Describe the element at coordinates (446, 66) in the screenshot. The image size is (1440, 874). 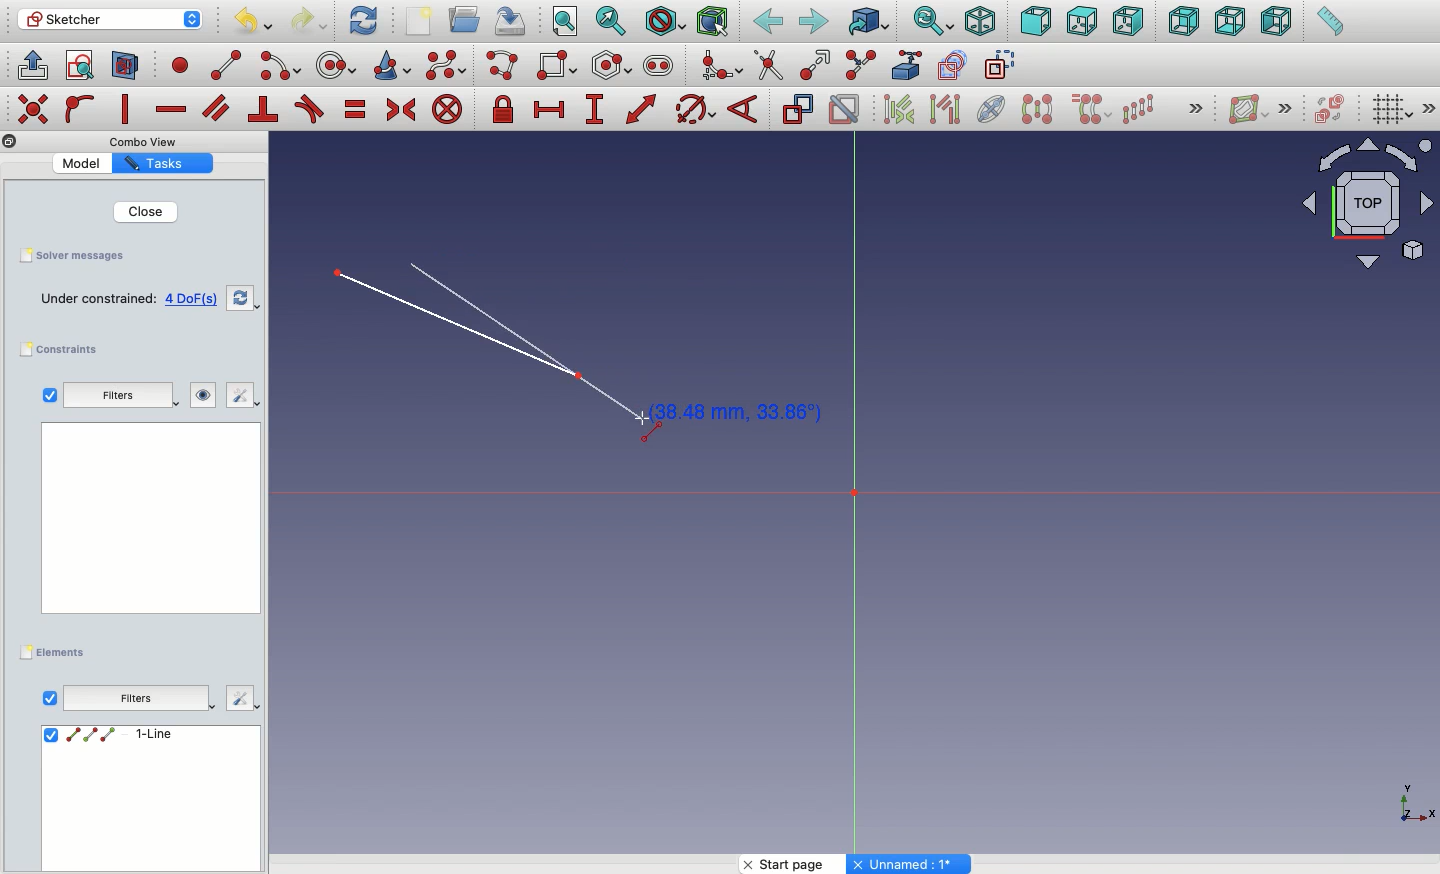
I see `B-spline` at that location.